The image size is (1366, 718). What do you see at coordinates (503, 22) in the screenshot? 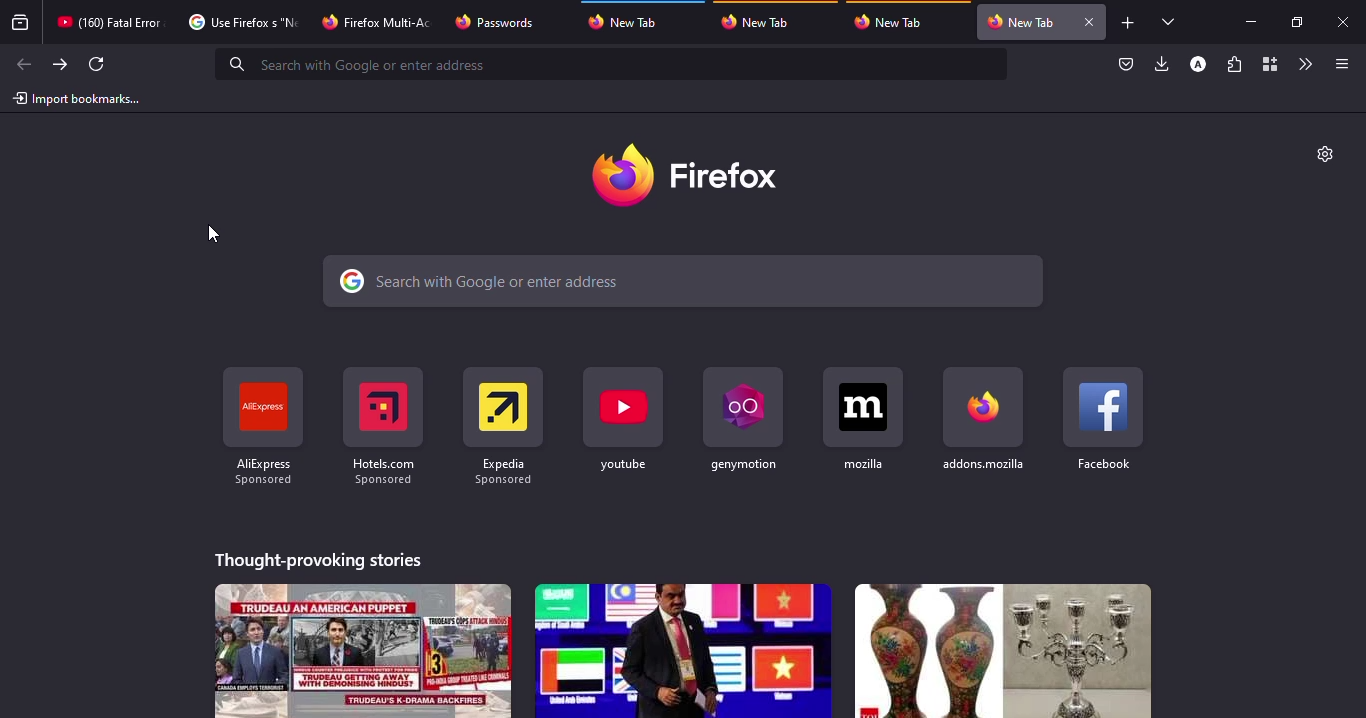
I see `tab` at bounding box center [503, 22].